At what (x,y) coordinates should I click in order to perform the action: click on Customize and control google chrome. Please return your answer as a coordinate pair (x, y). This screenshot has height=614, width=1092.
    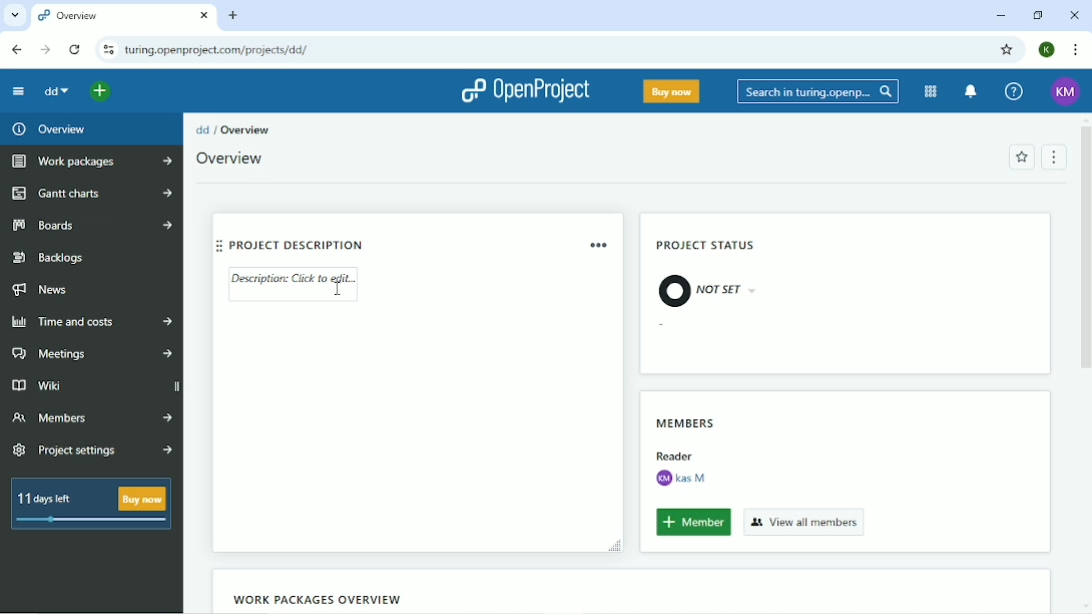
    Looking at the image, I should click on (1074, 49).